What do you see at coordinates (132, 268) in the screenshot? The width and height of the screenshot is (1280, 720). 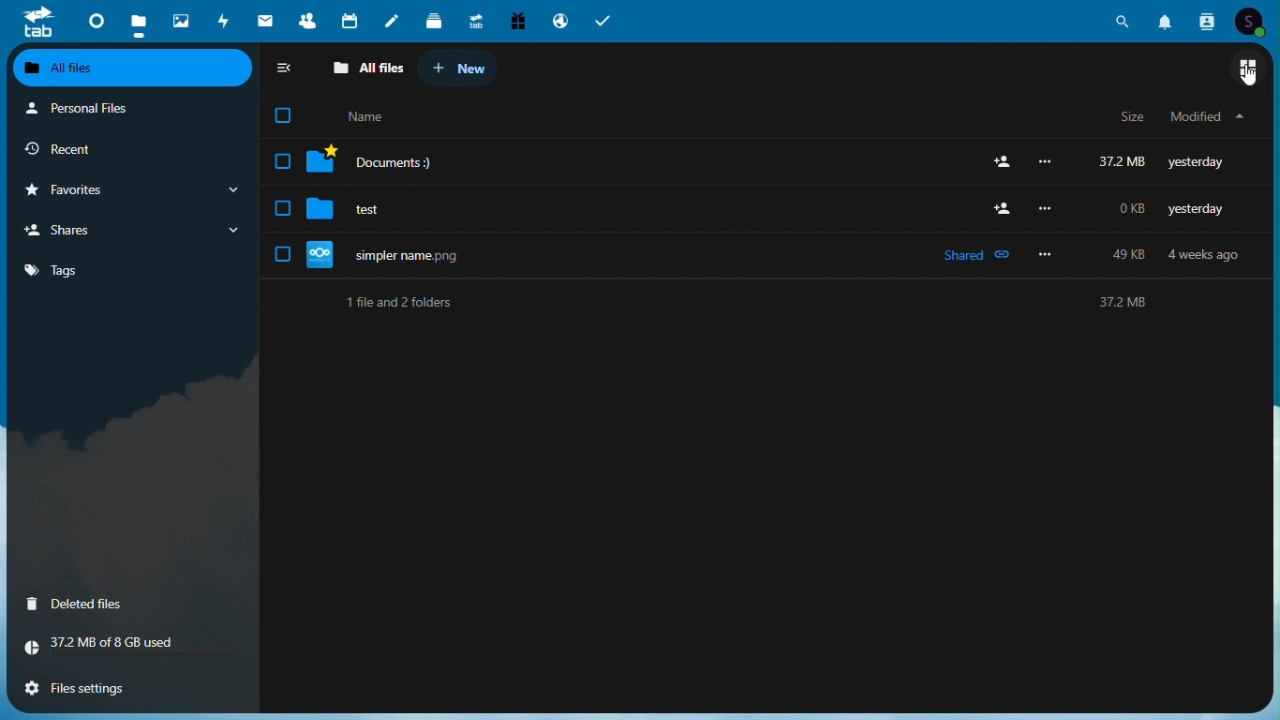 I see `Tag` at bounding box center [132, 268].